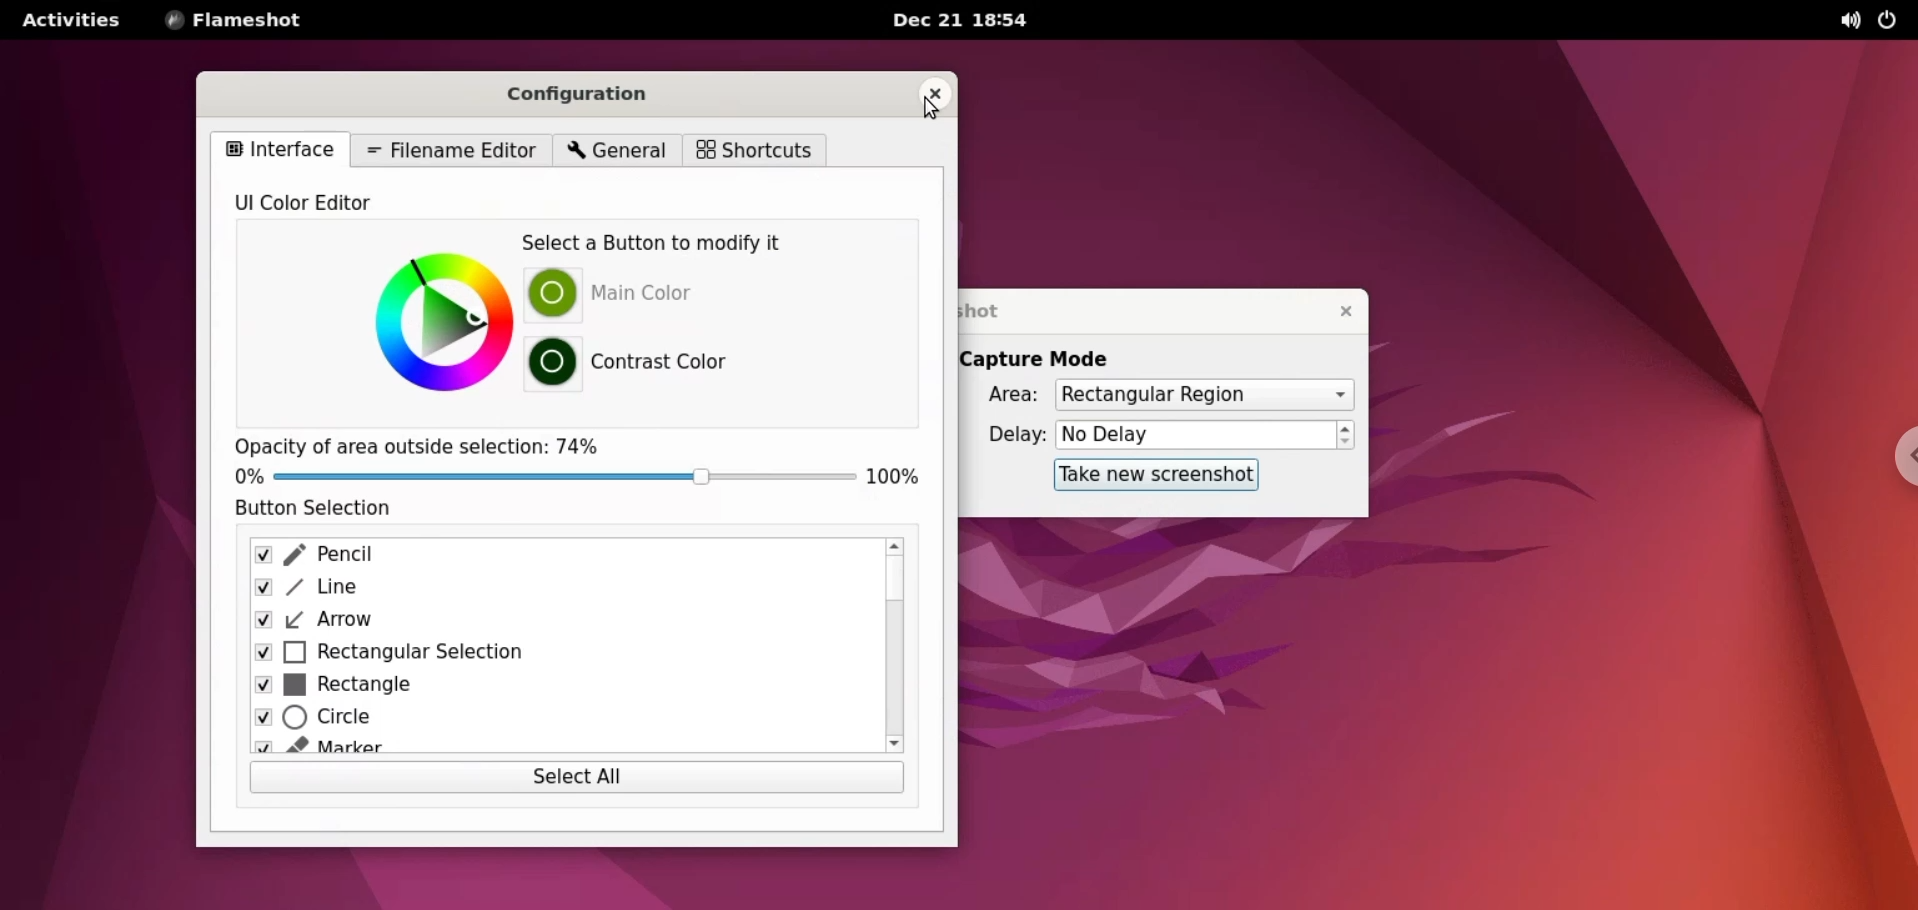  Describe the element at coordinates (666, 363) in the screenshot. I see `contrast color` at that location.